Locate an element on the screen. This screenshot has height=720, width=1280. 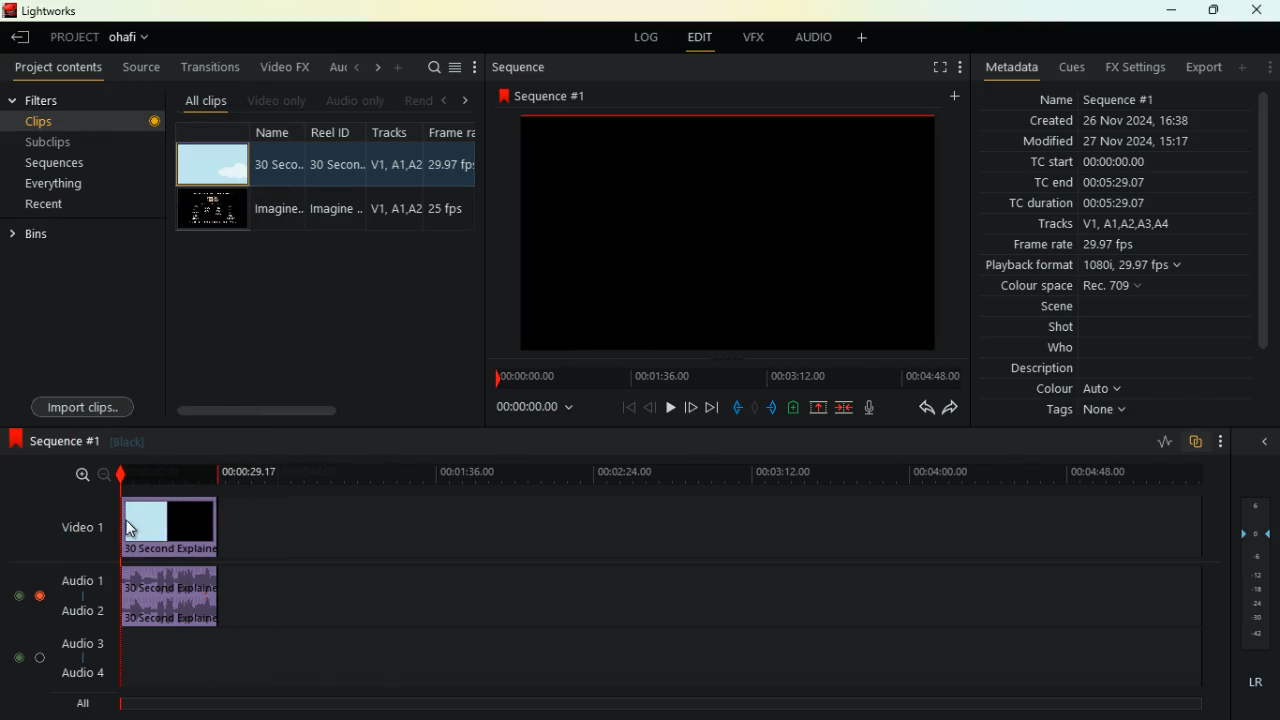
fx settings is located at coordinates (1134, 68).